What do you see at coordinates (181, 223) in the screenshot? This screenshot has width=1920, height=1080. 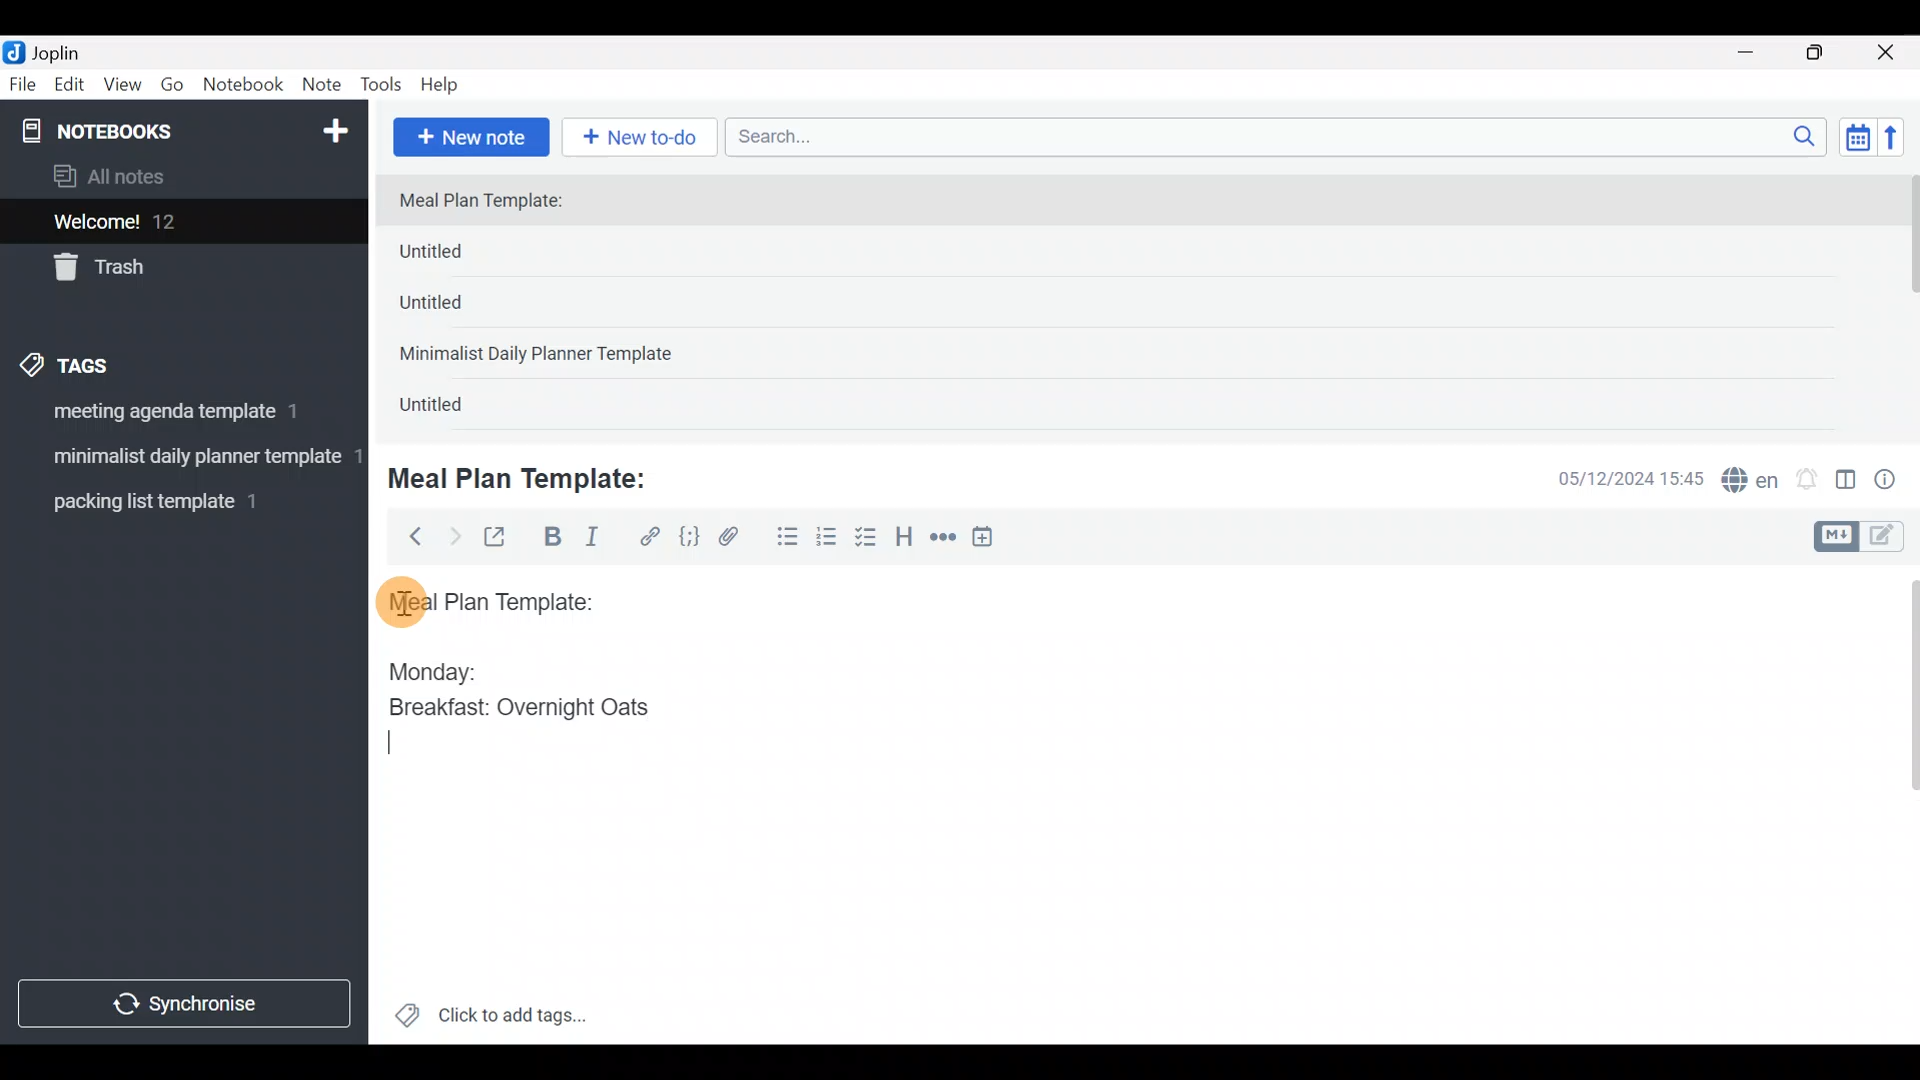 I see `Welcome!` at bounding box center [181, 223].